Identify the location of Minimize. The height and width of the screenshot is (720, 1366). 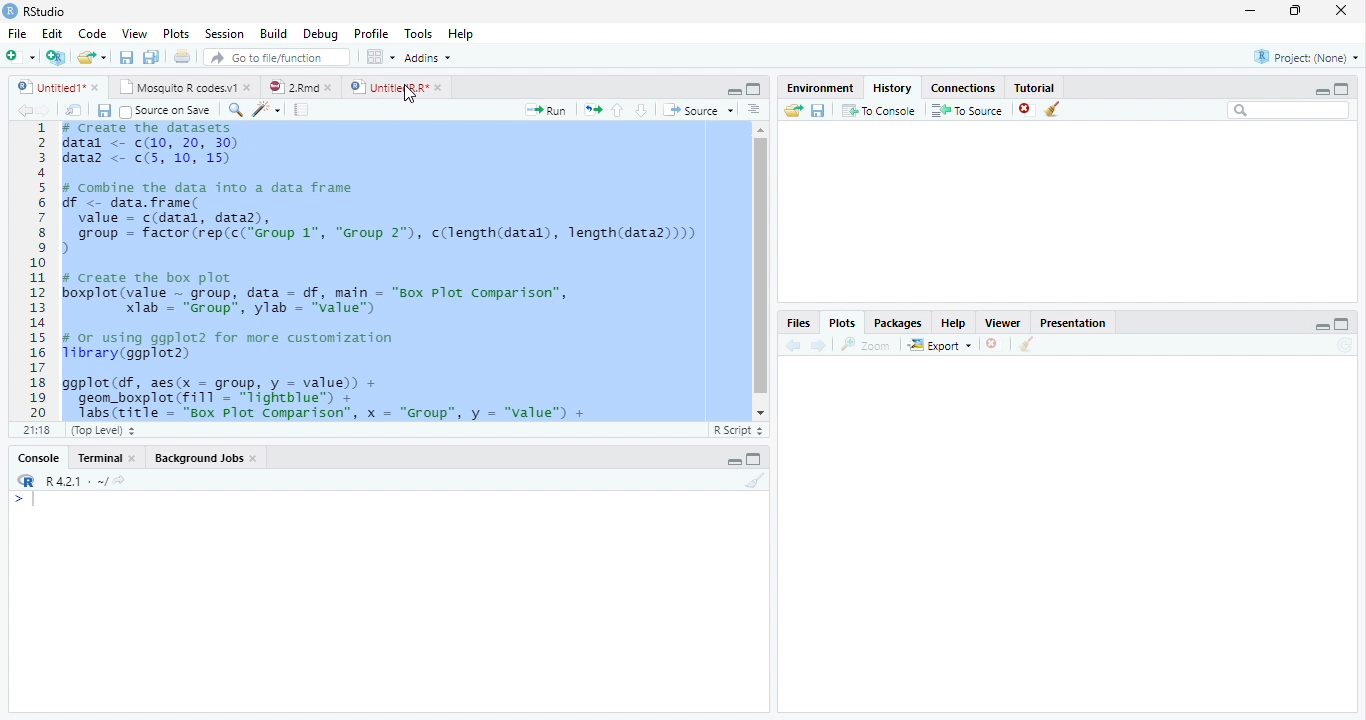
(733, 462).